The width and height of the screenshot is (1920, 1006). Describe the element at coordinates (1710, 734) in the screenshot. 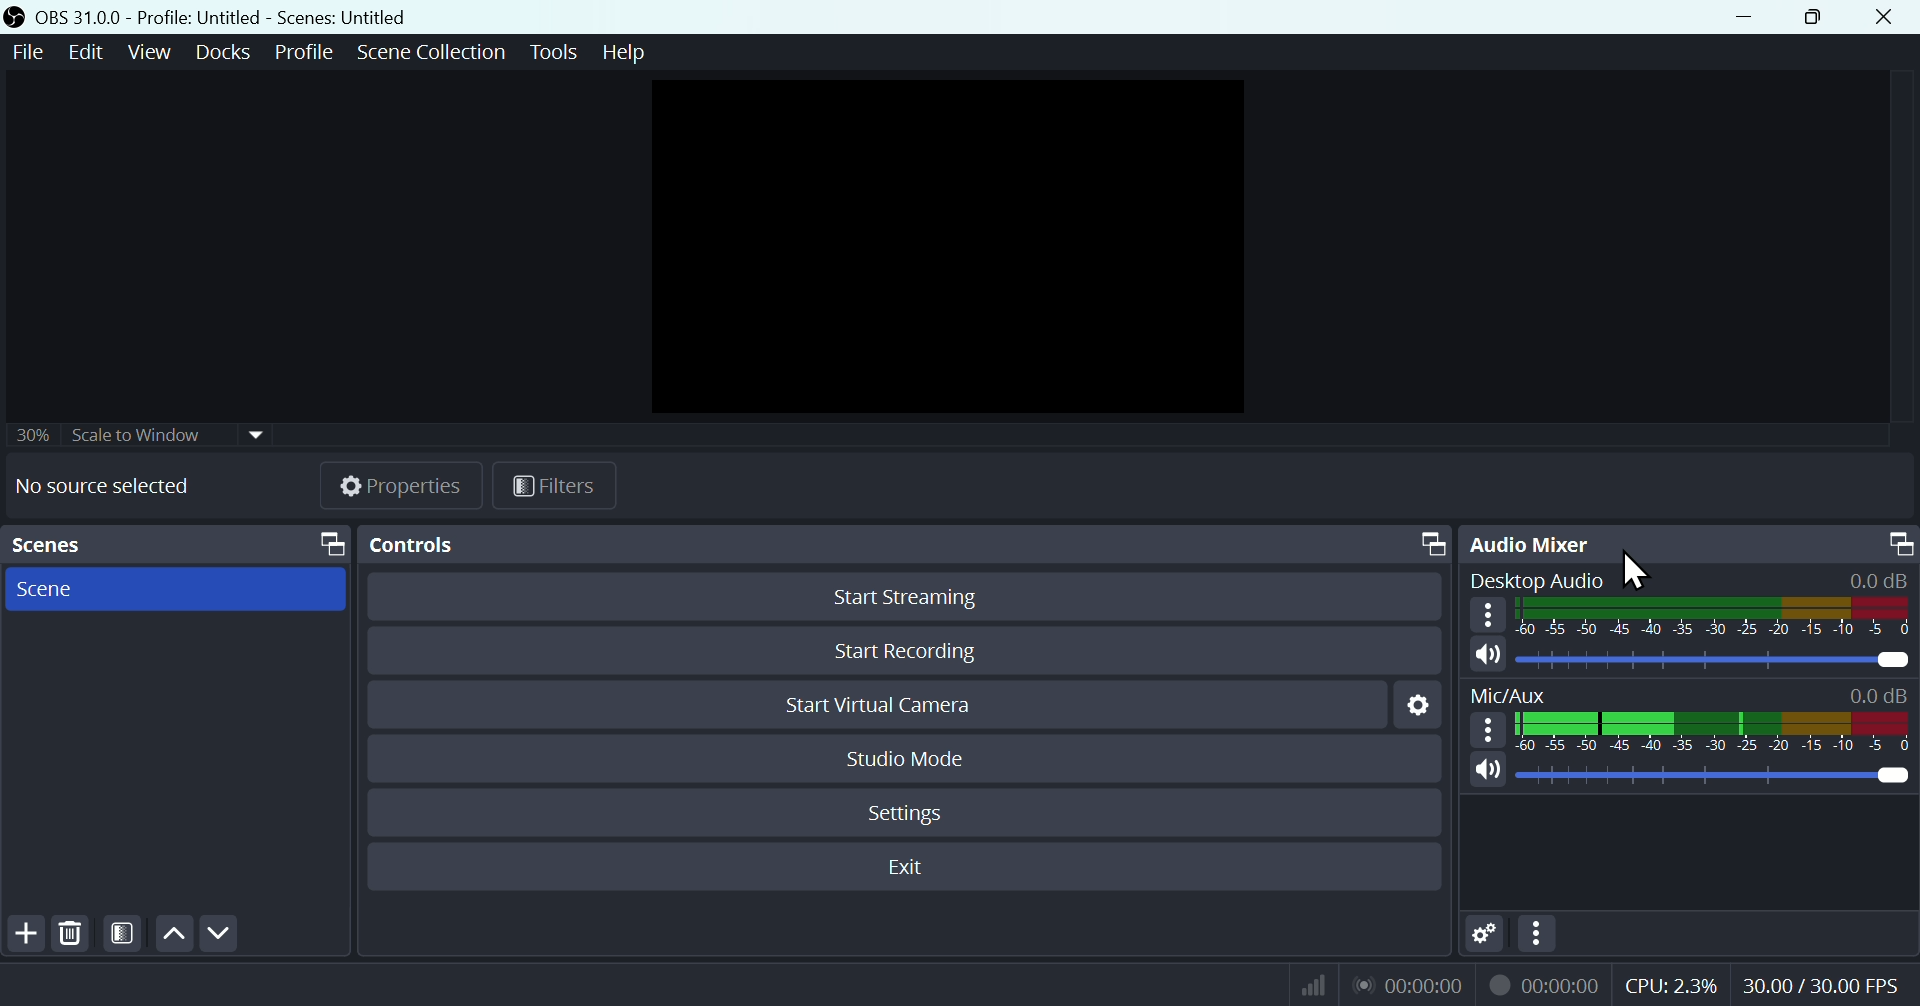

I see `Mic/Aux bar` at that location.